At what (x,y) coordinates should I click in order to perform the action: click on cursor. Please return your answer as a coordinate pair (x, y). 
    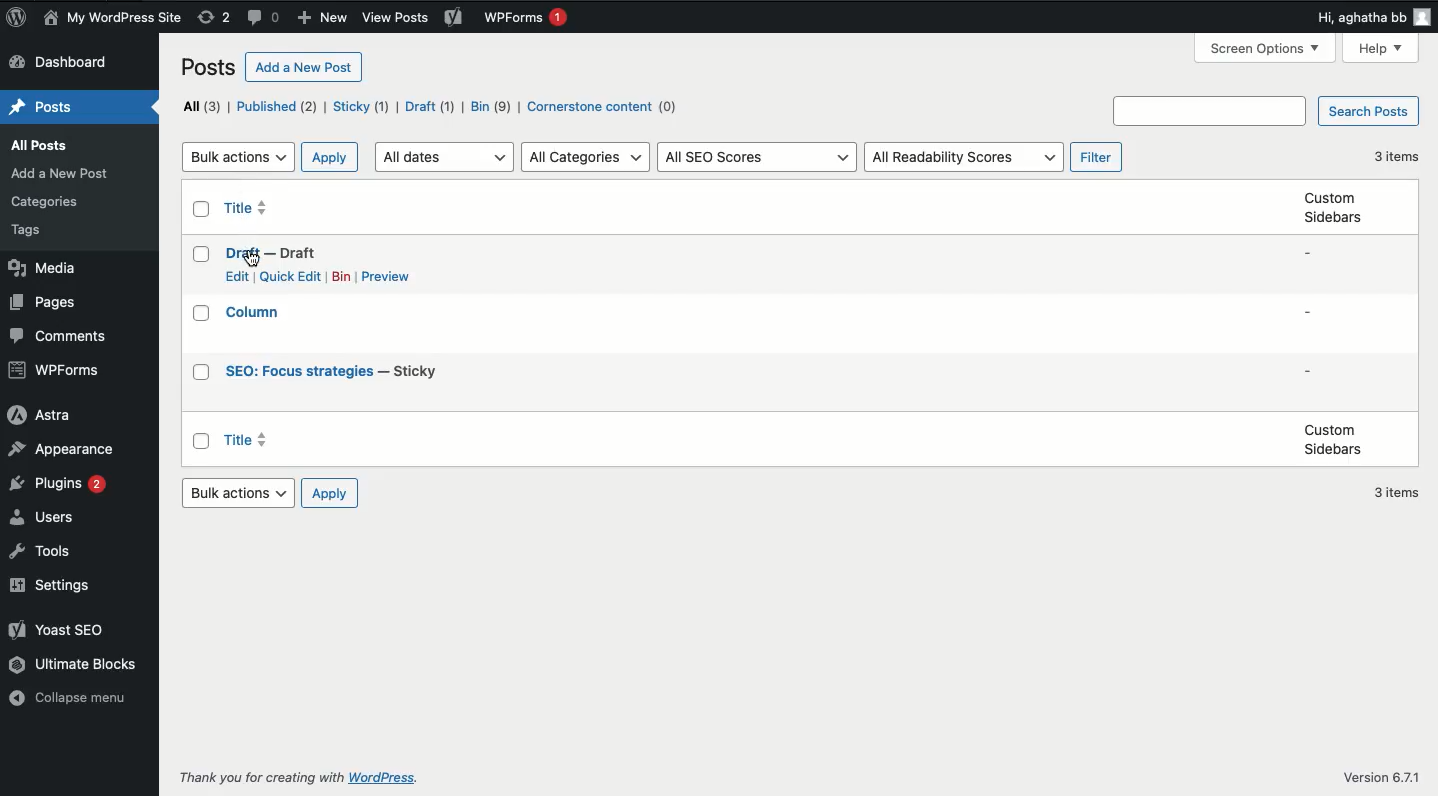
    Looking at the image, I should click on (255, 260).